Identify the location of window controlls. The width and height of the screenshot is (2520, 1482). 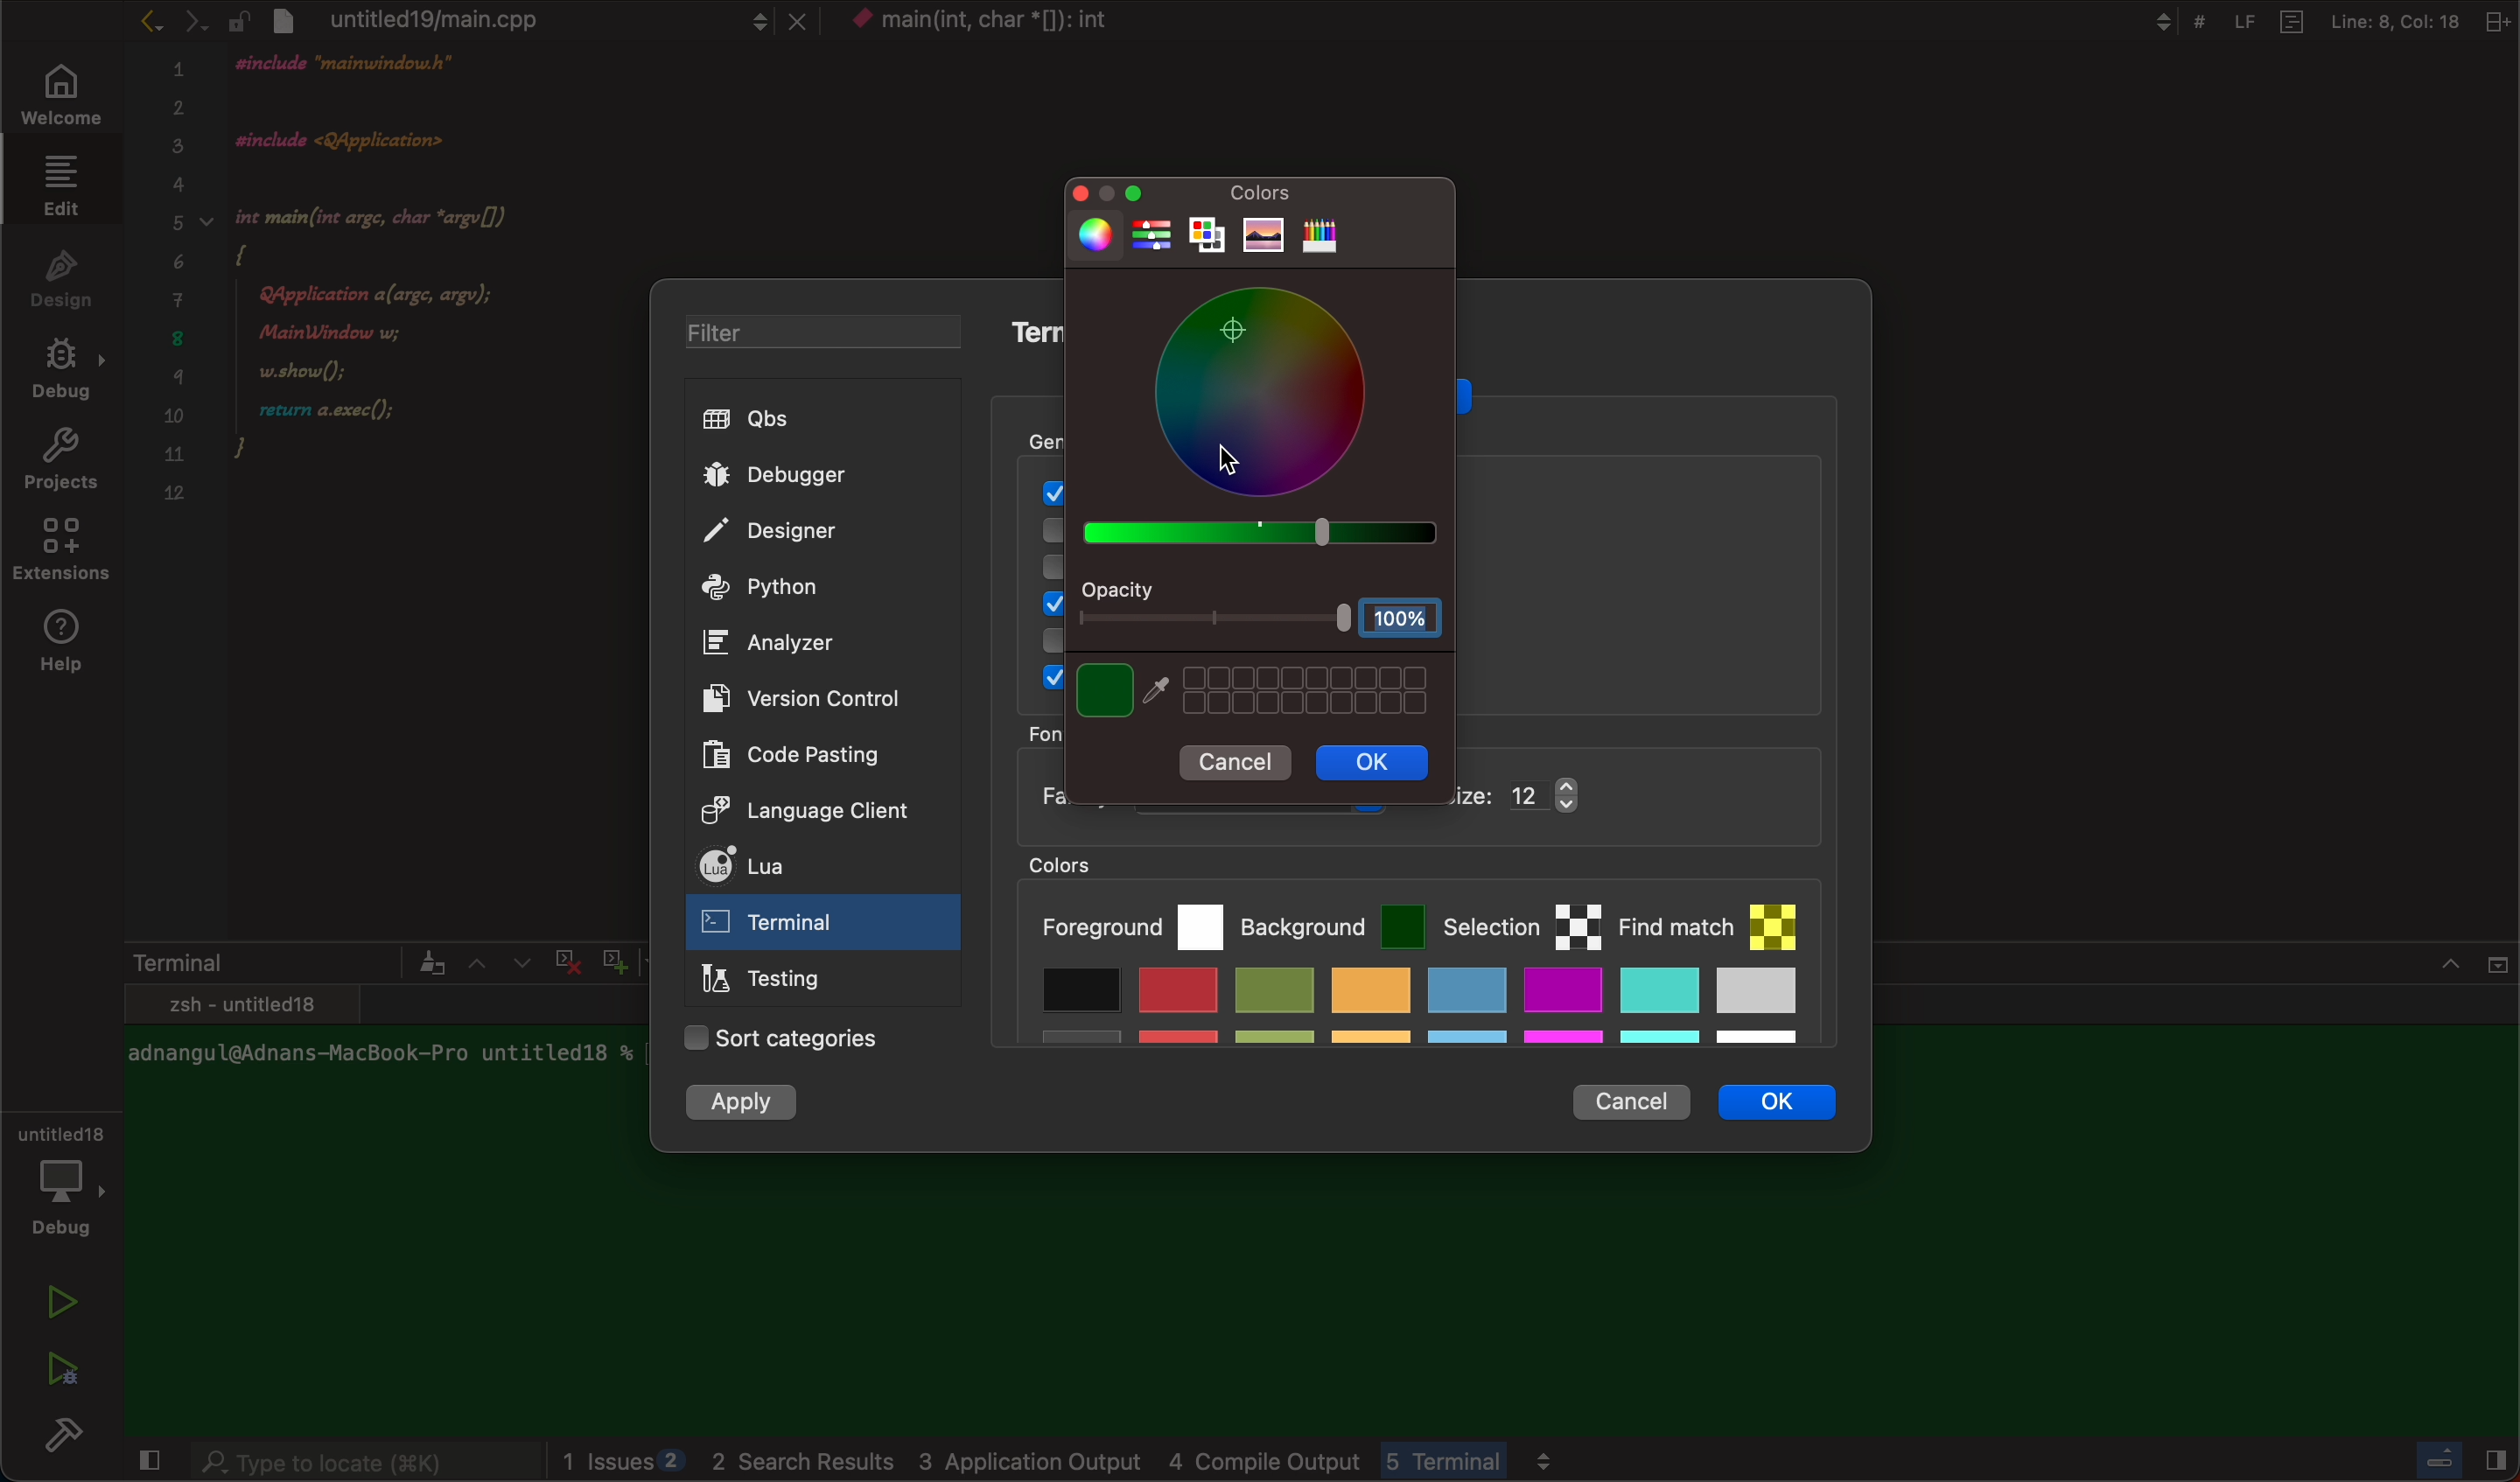
(1122, 193).